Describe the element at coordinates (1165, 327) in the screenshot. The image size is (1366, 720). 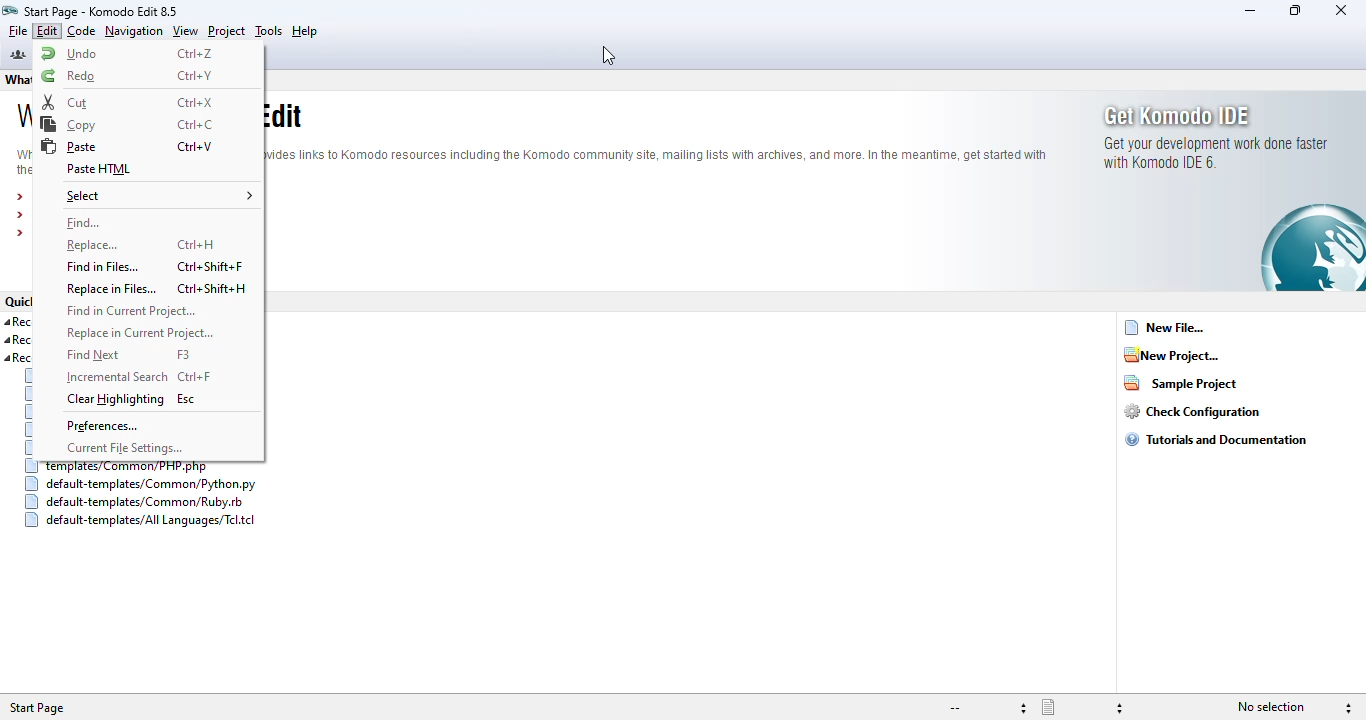
I see `new file` at that location.